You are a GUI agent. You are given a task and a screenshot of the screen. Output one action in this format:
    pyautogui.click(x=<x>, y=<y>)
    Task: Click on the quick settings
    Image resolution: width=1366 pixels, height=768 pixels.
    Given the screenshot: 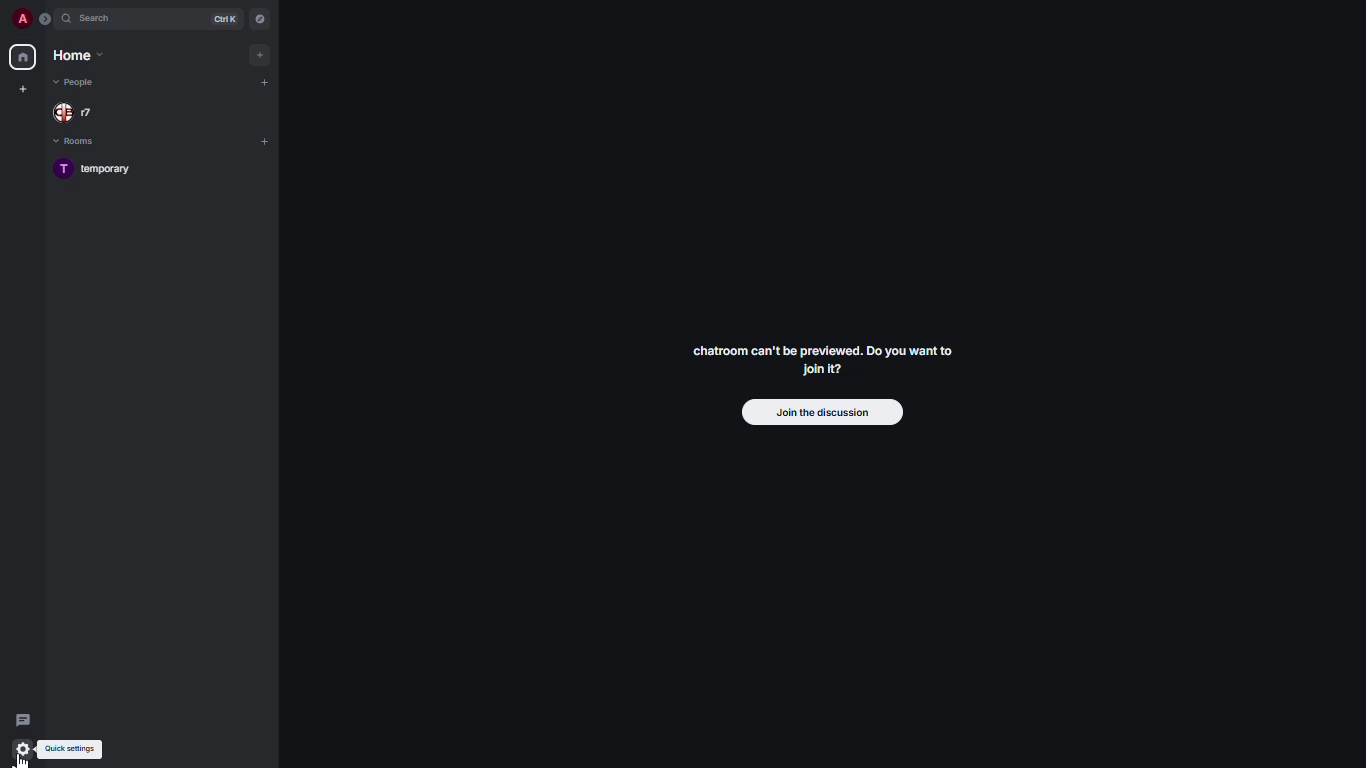 What is the action you would take?
    pyautogui.click(x=22, y=746)
    